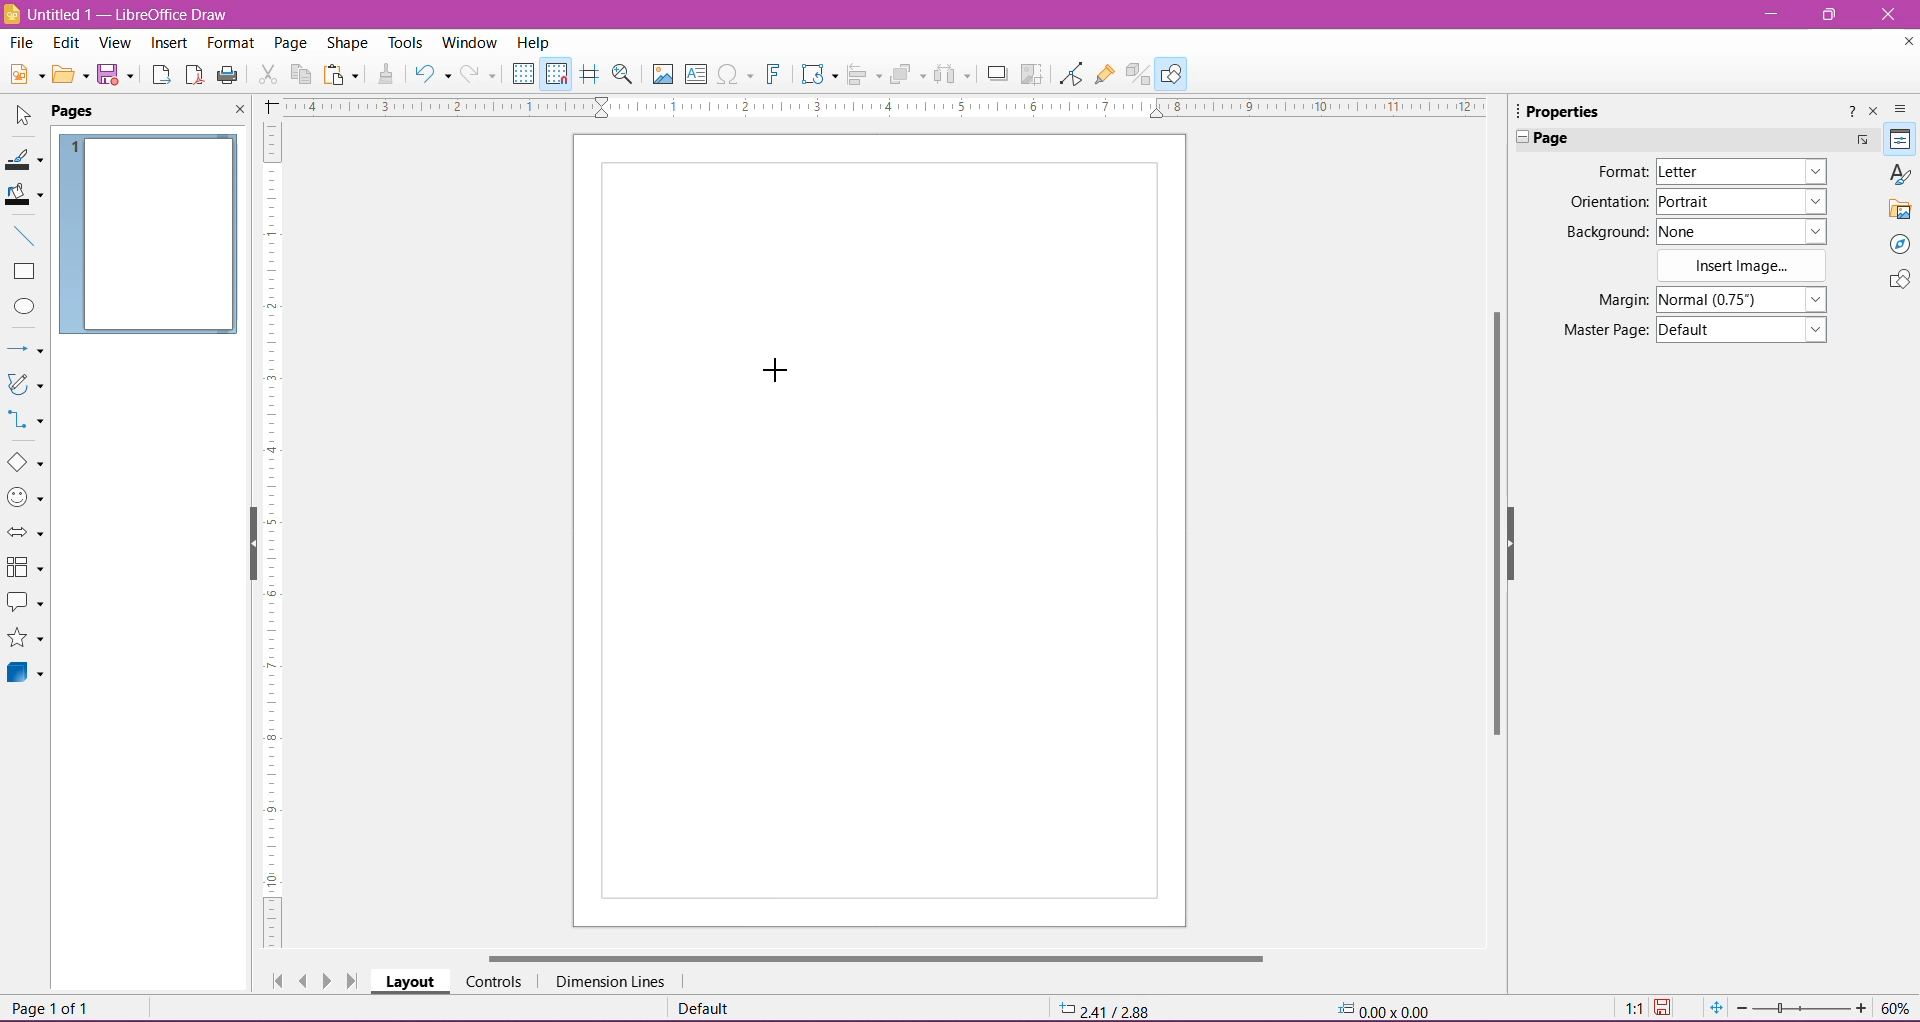 The height and width of the screenshot is (1022, 1920). I want to click on Insert, so click(170, 44).